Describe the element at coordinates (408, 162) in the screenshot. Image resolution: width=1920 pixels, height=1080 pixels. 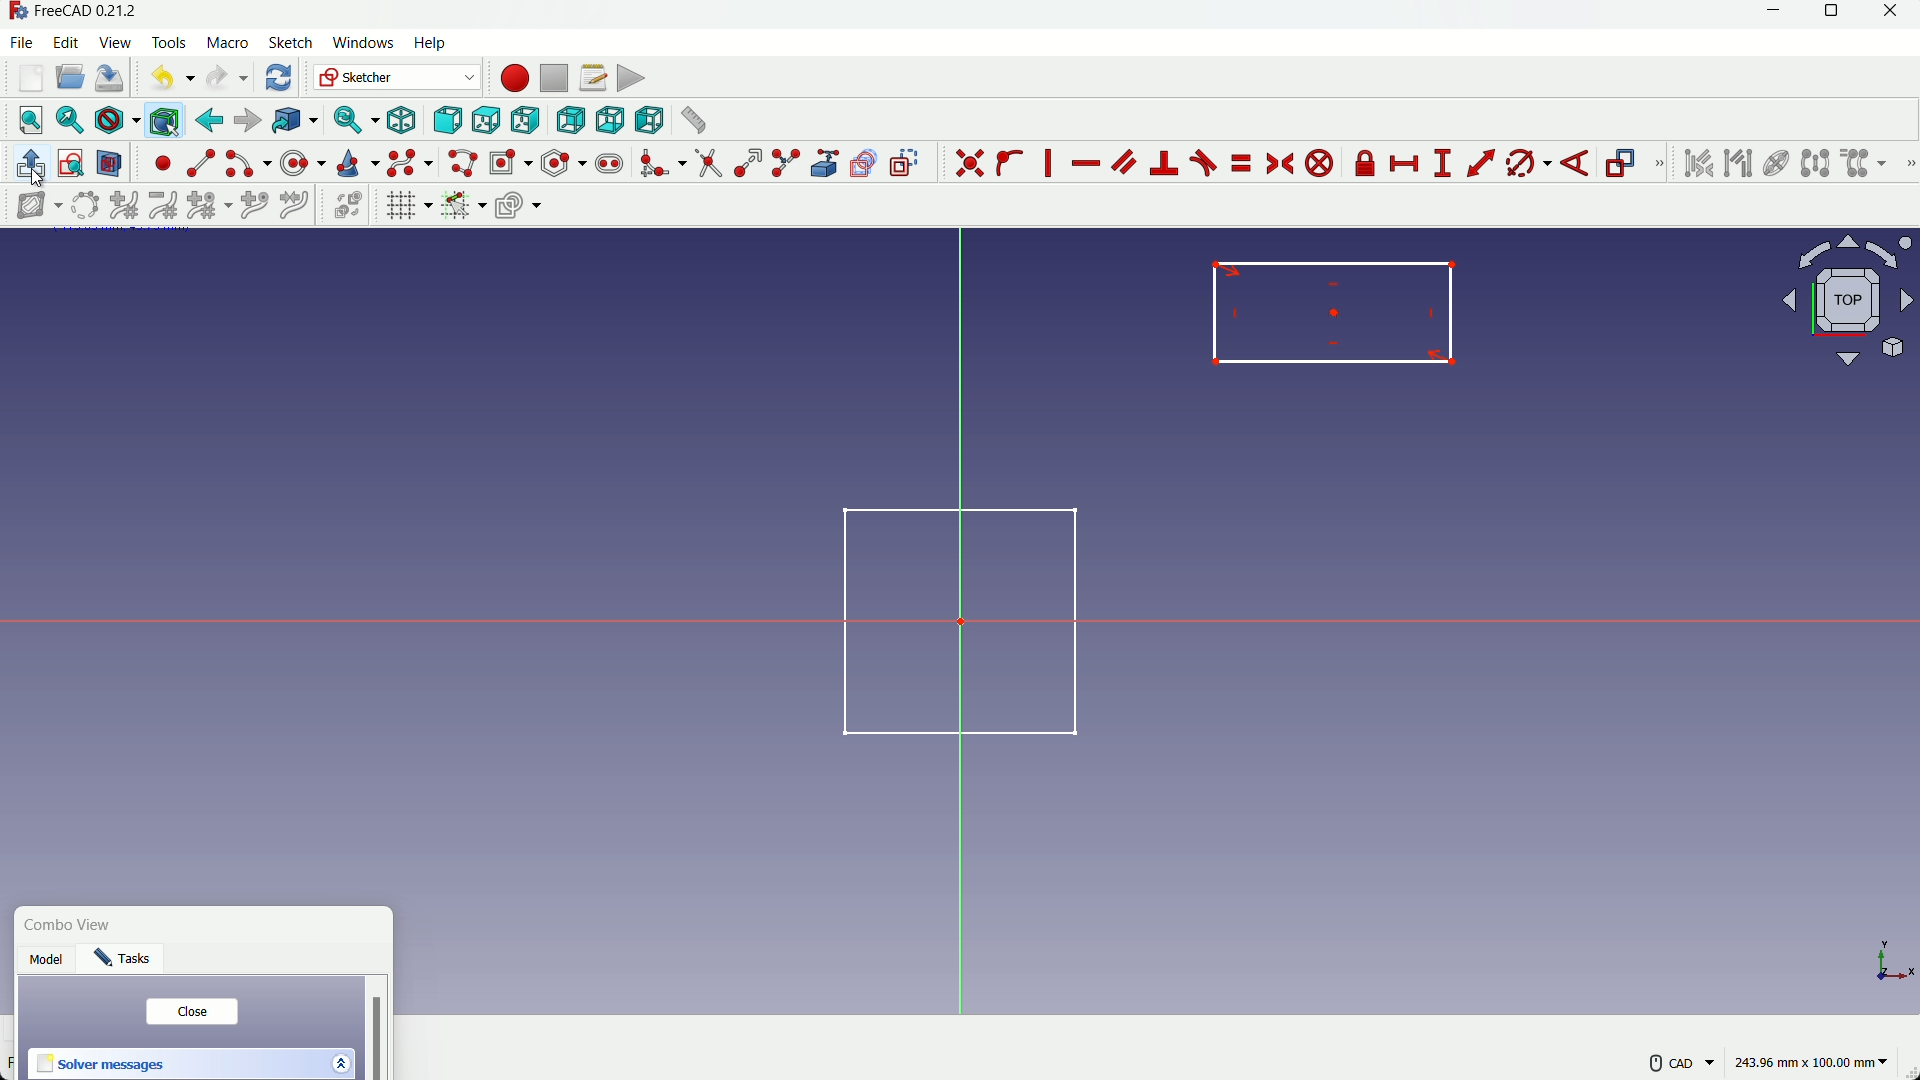
I see `create spiline` at that location.